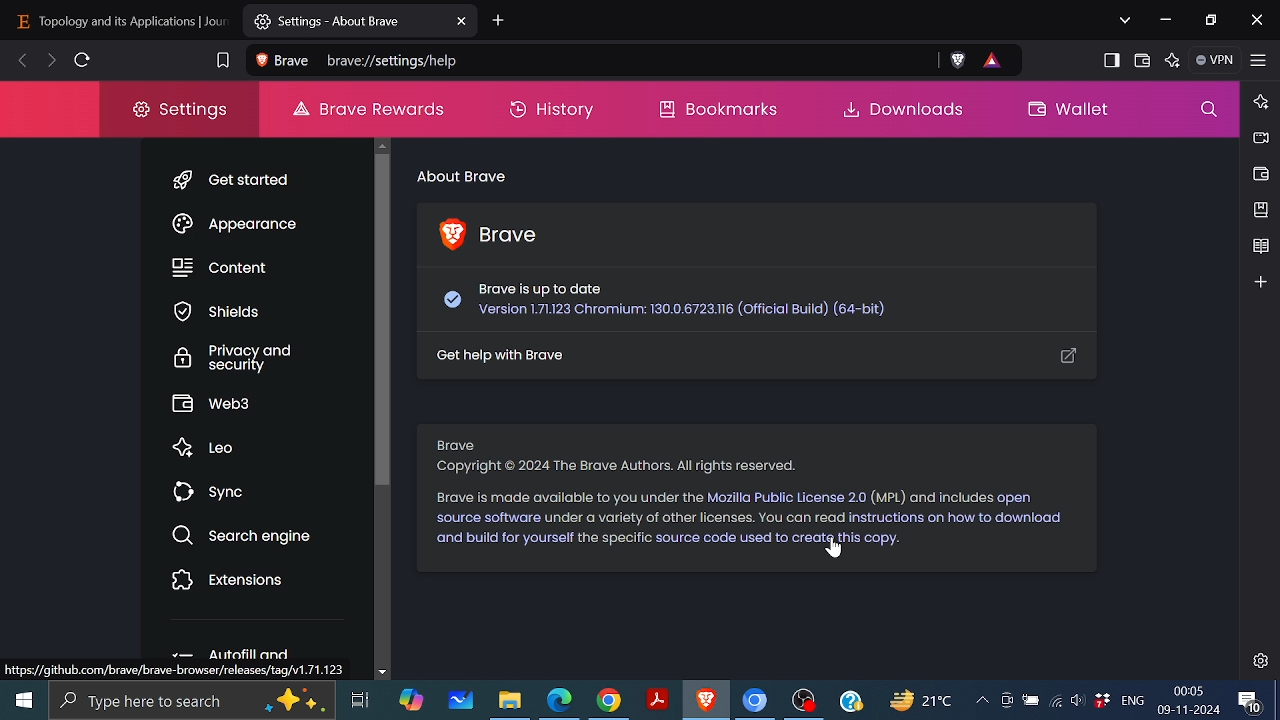  What do you see at coordinates (384, 146) in the screenshot?
I see `Move up` at bounding box center [384, 146].